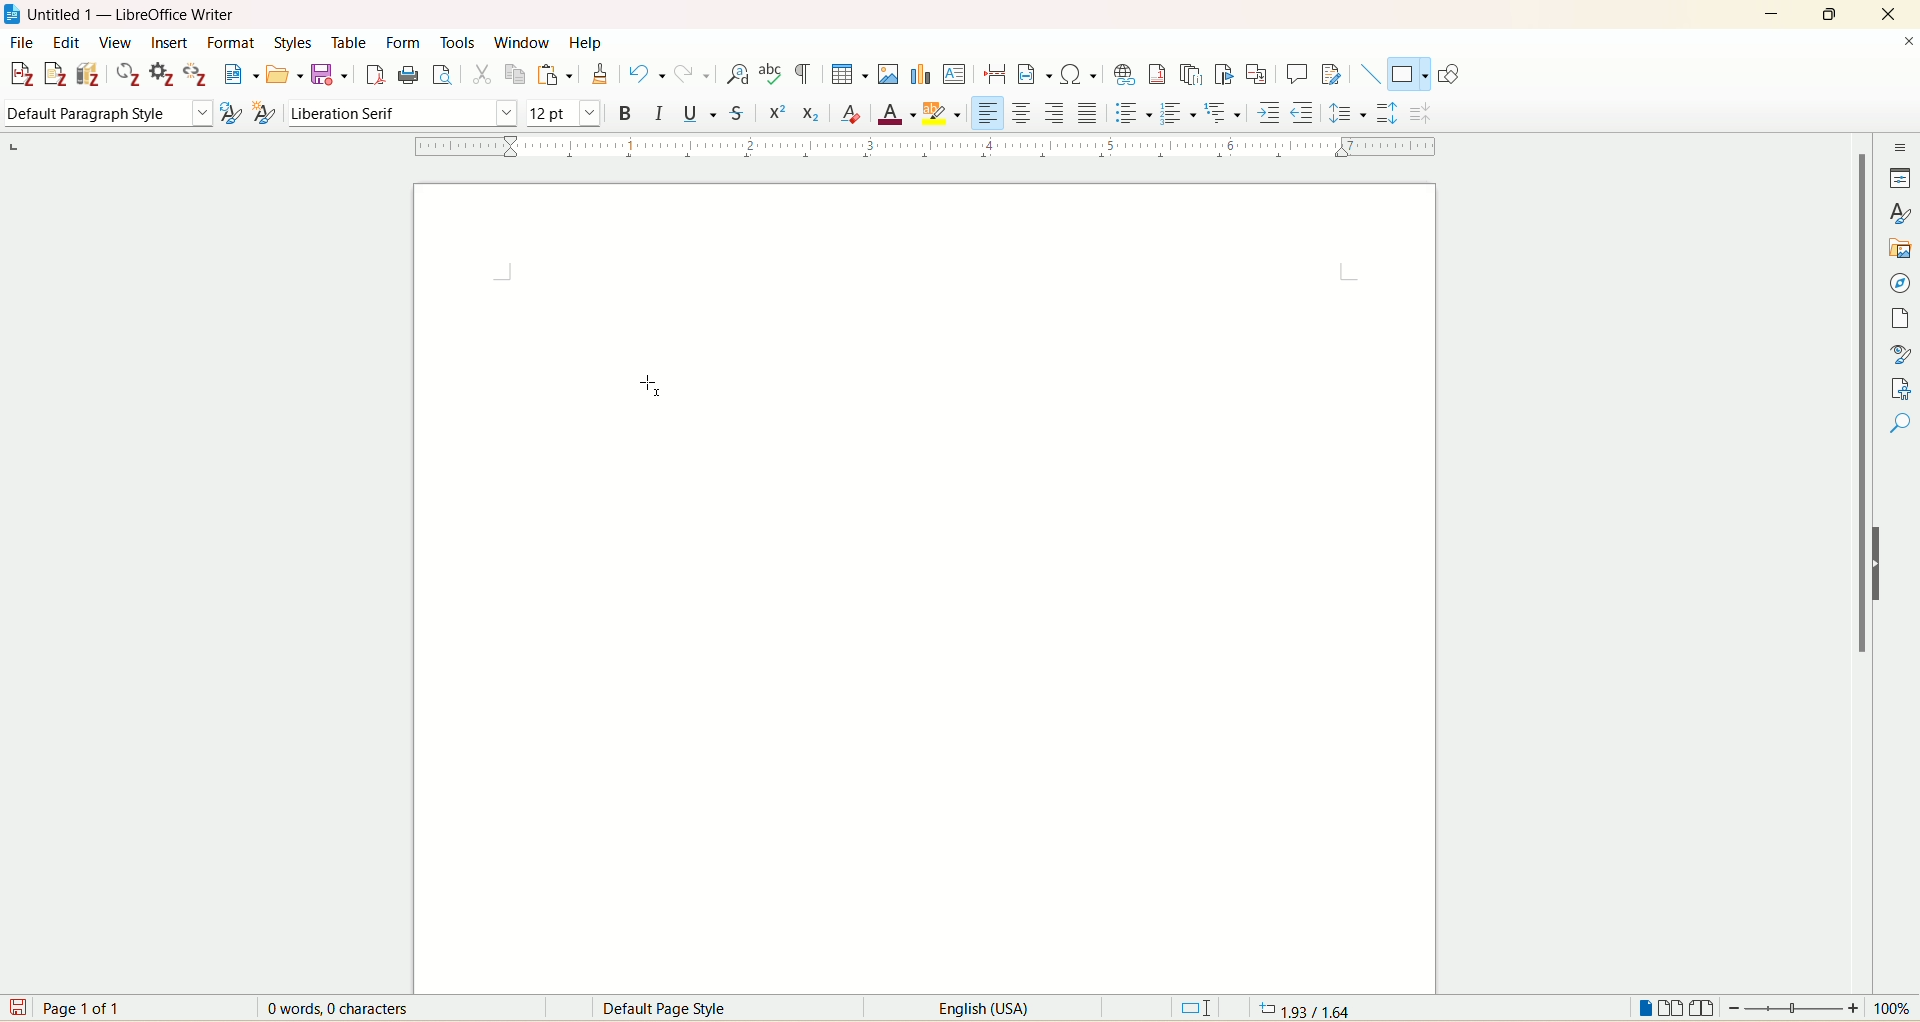 This screenshot has height=1022, width=1920. What do you see at coordinates (920, 73) in the screenshot?
I see `insert chart` at bounding box center [920, 73].